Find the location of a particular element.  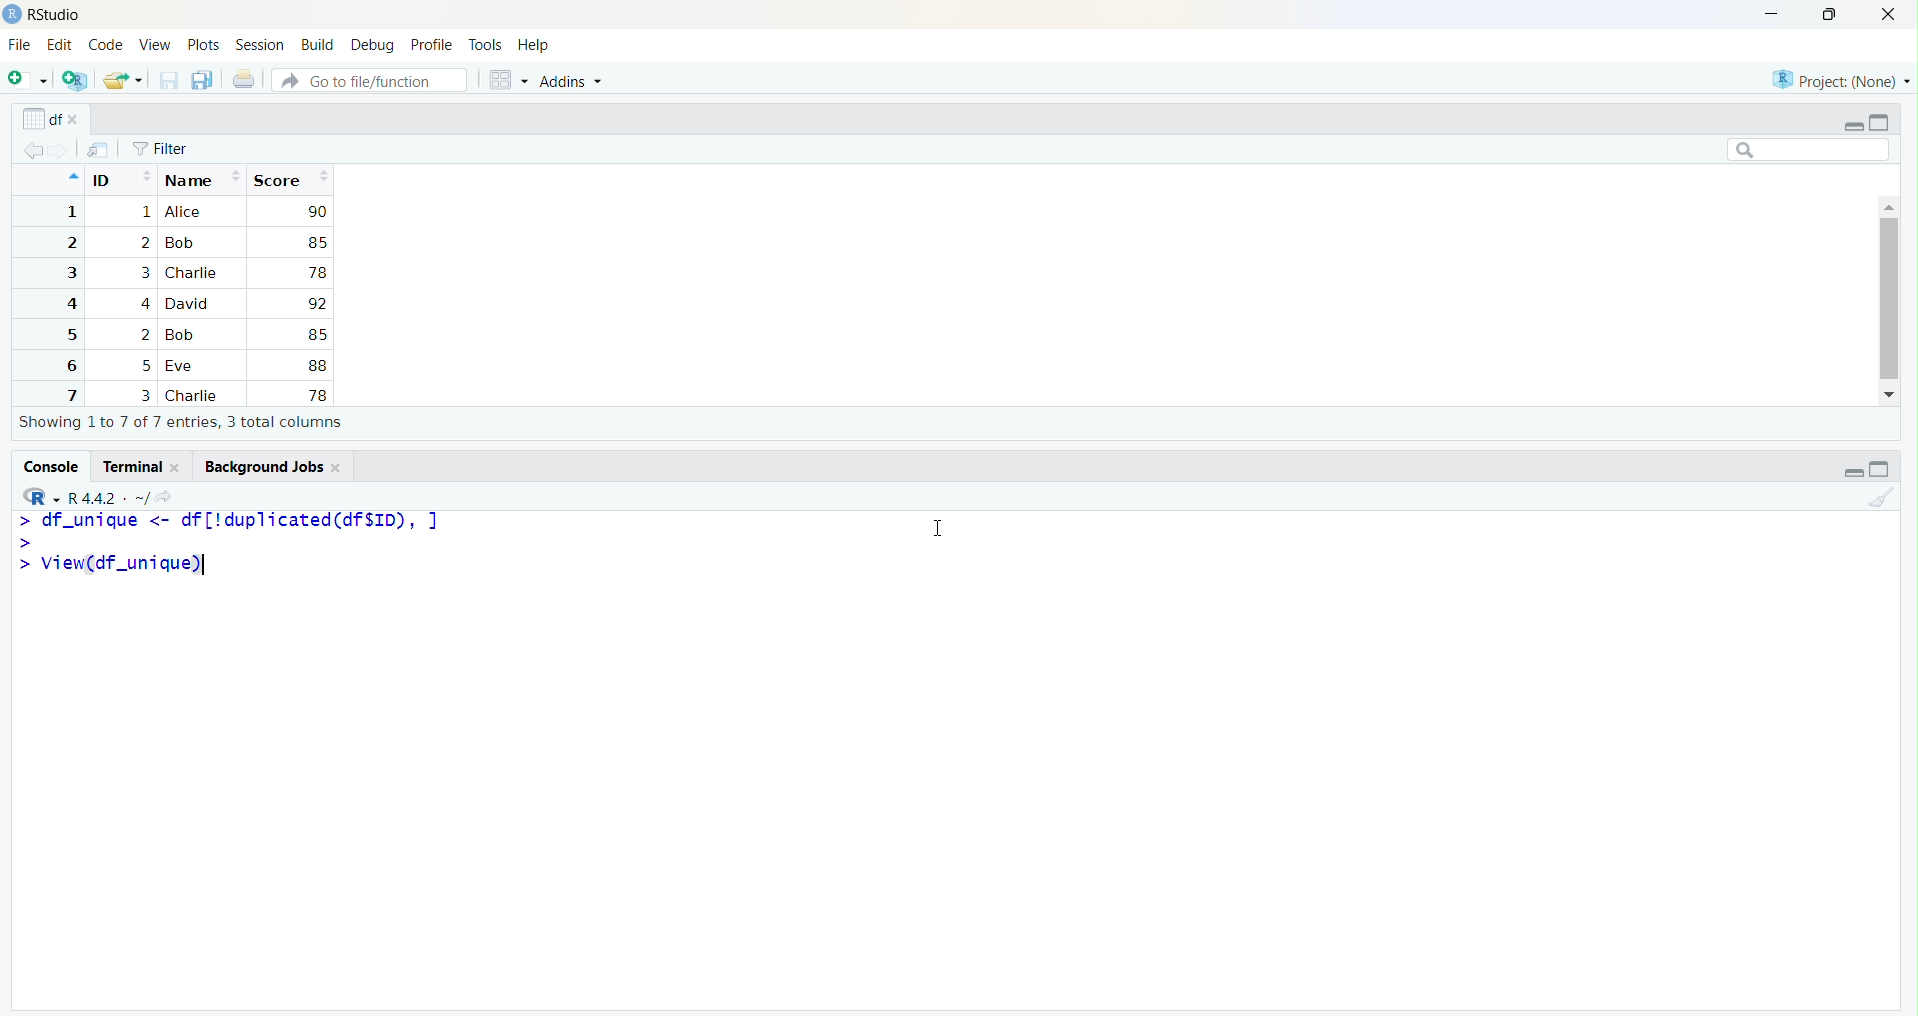

start typing is located at coordinates (21, 565).